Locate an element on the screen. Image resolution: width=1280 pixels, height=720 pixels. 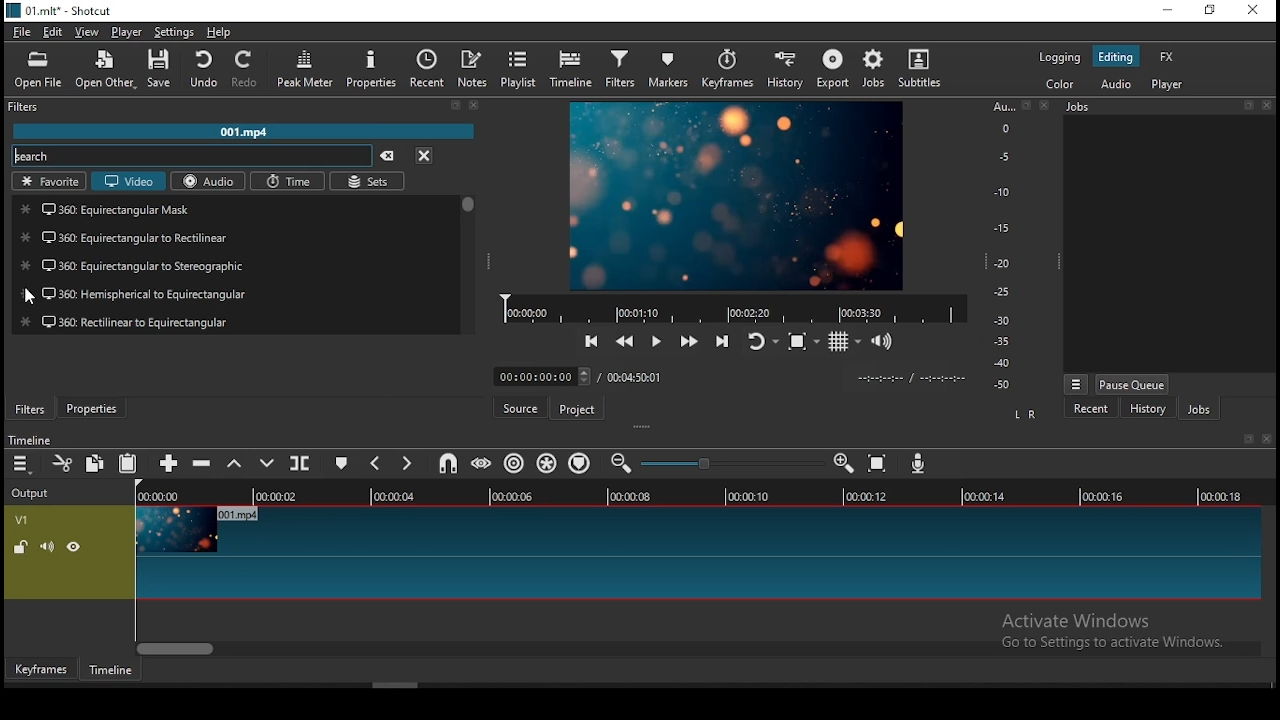
Playlist is located at coordinates (515, 70).